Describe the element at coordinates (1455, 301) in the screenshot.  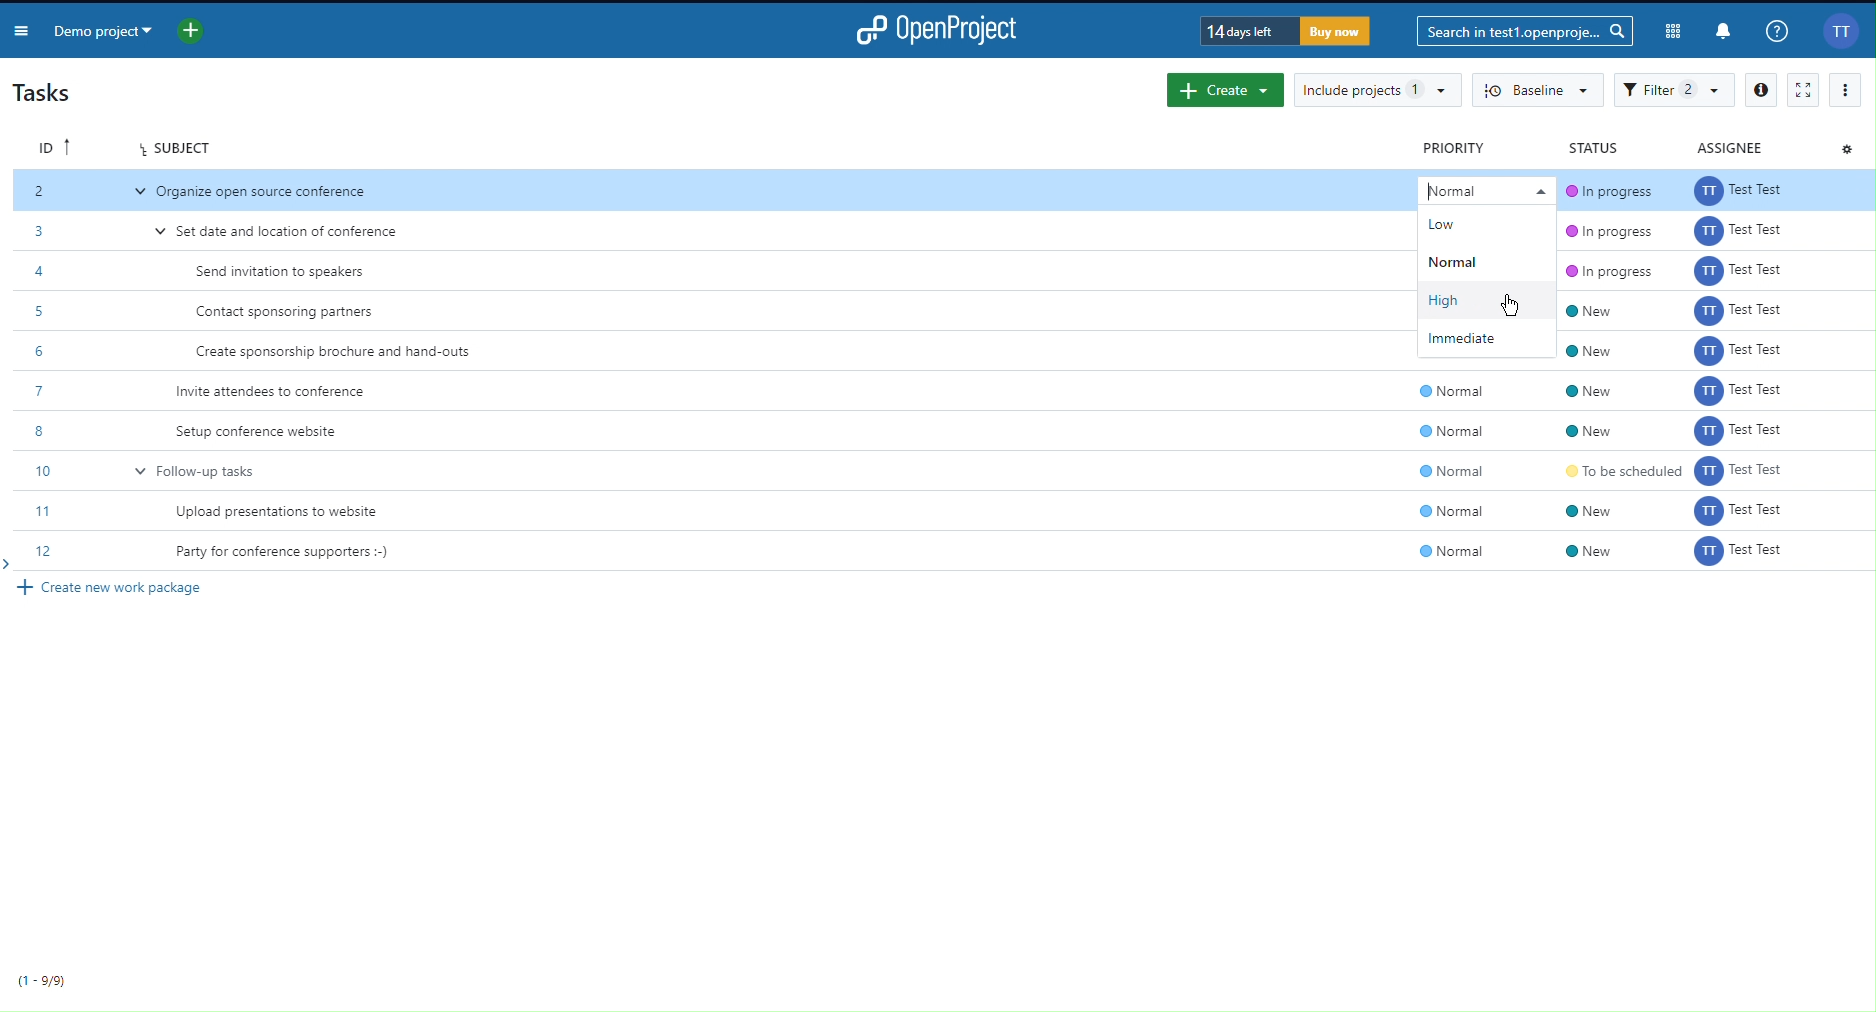
I see `High` at that location.